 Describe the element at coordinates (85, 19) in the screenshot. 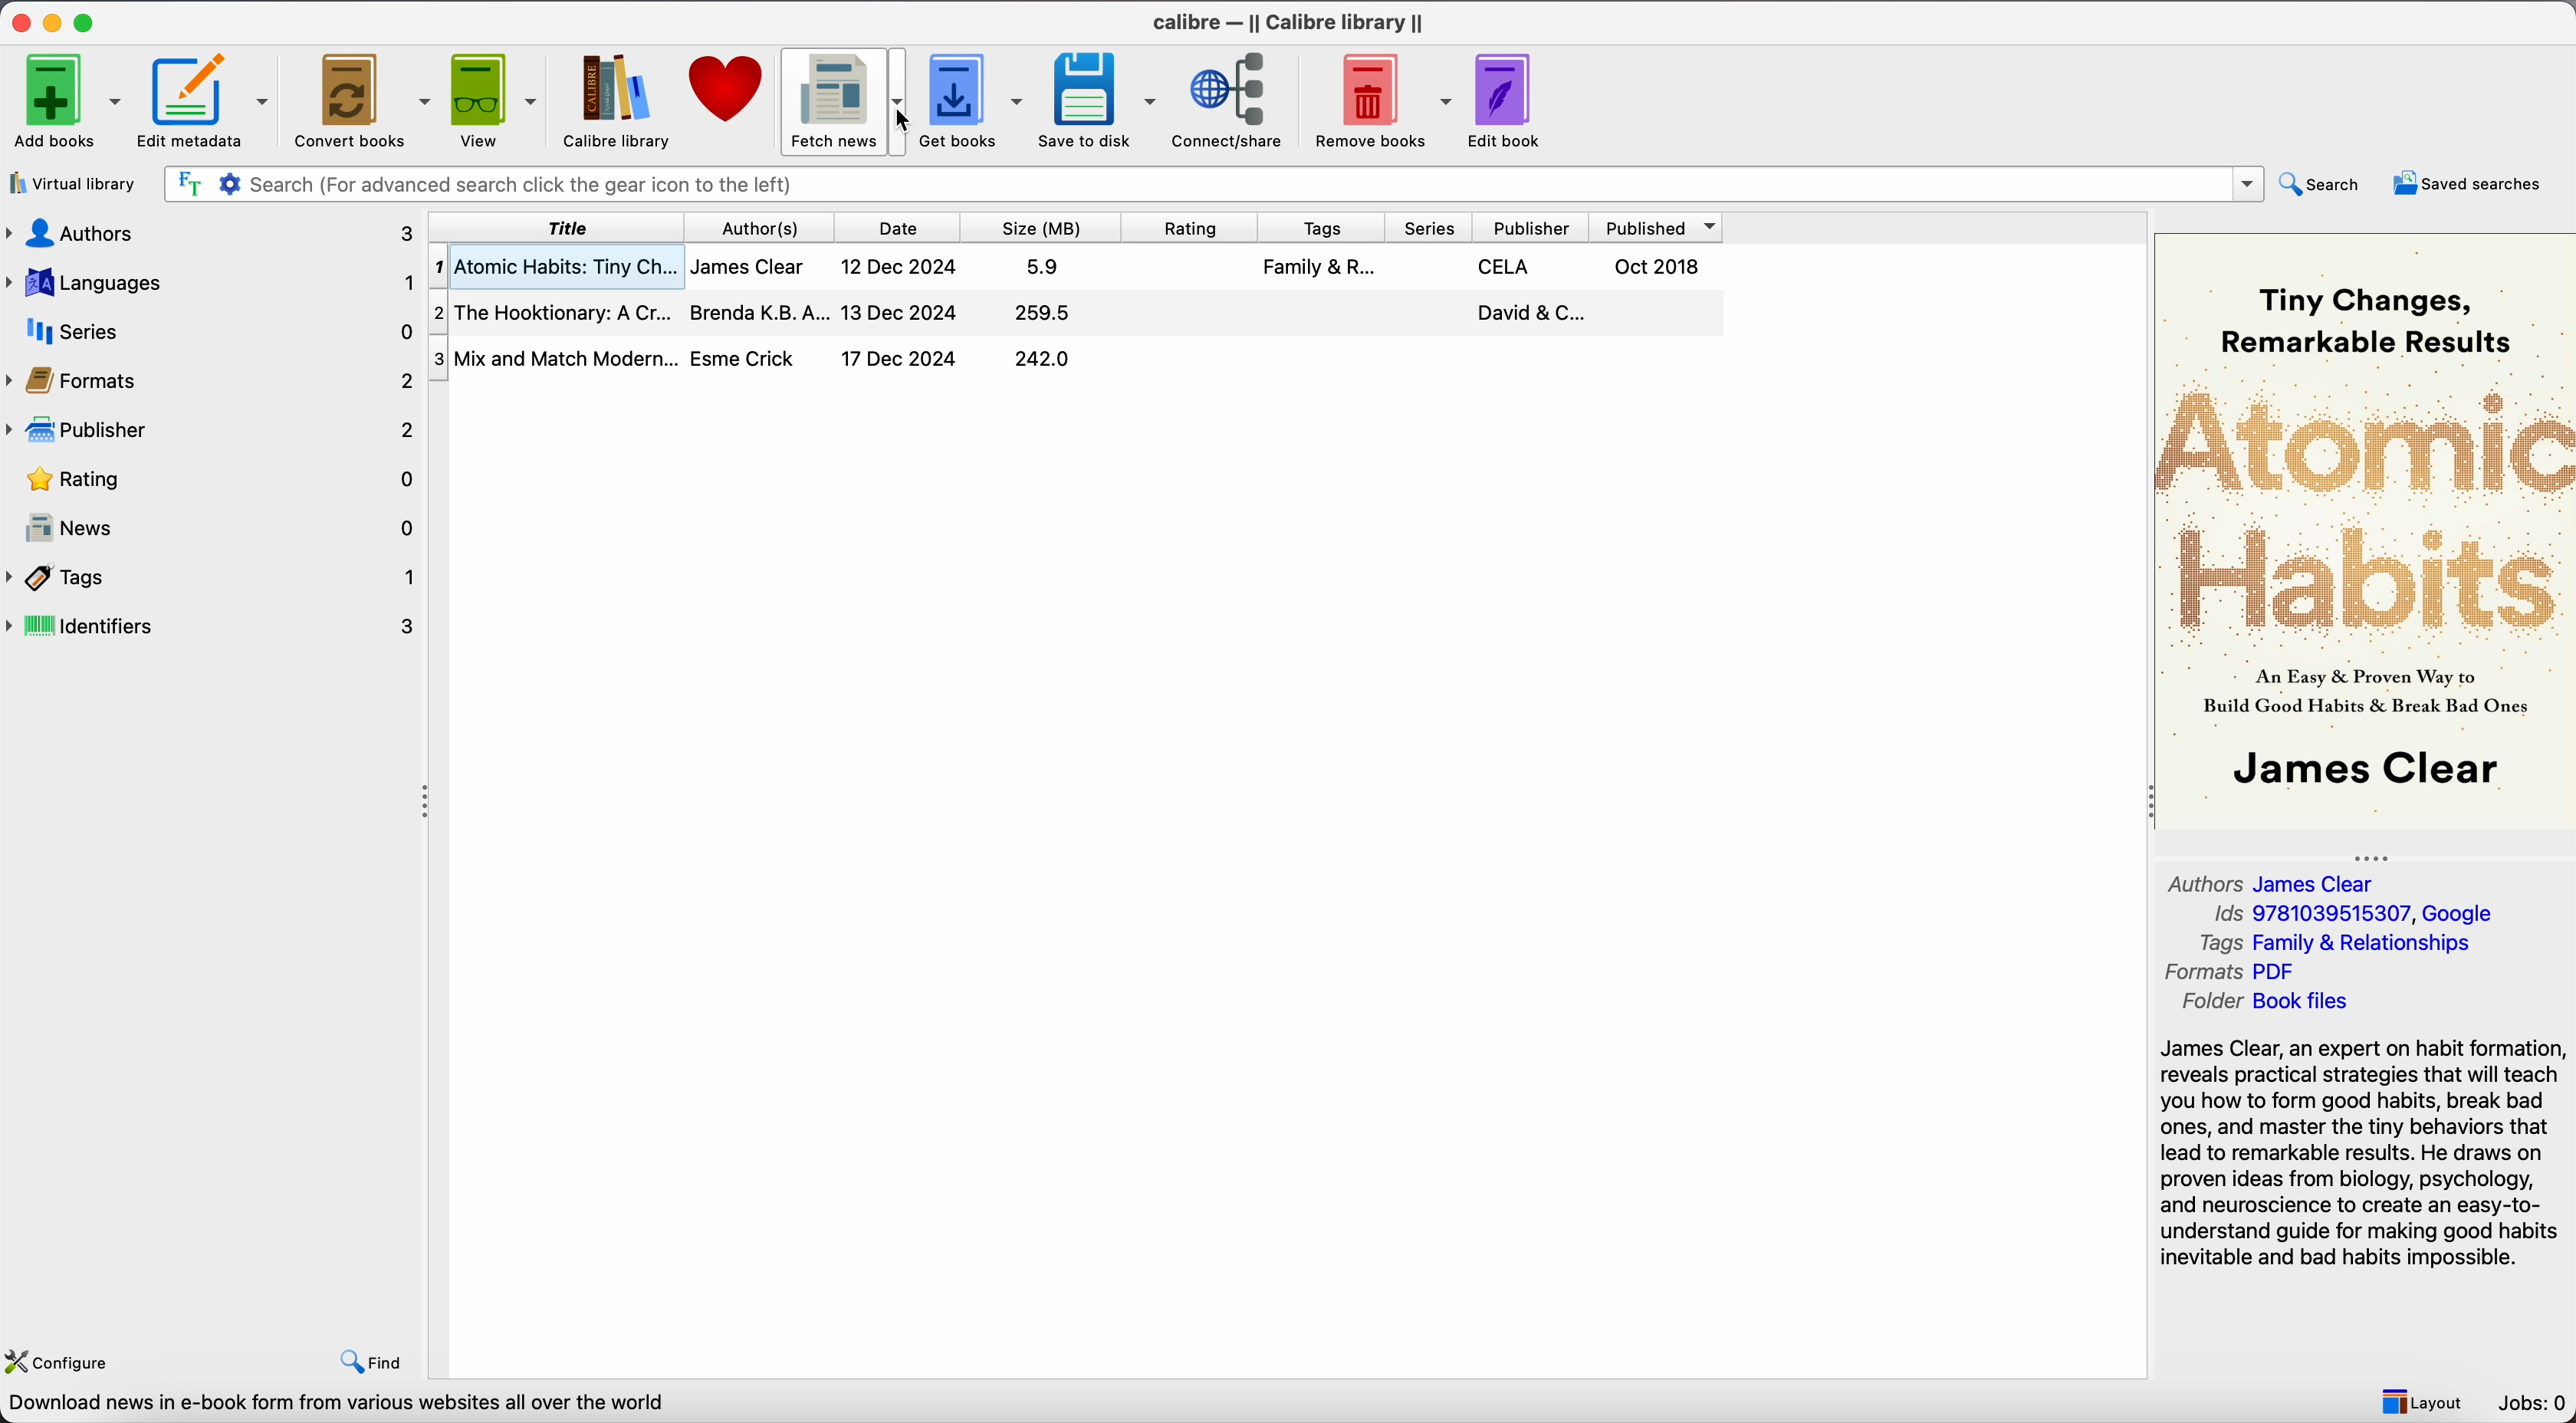

I see `maximize` at that location.